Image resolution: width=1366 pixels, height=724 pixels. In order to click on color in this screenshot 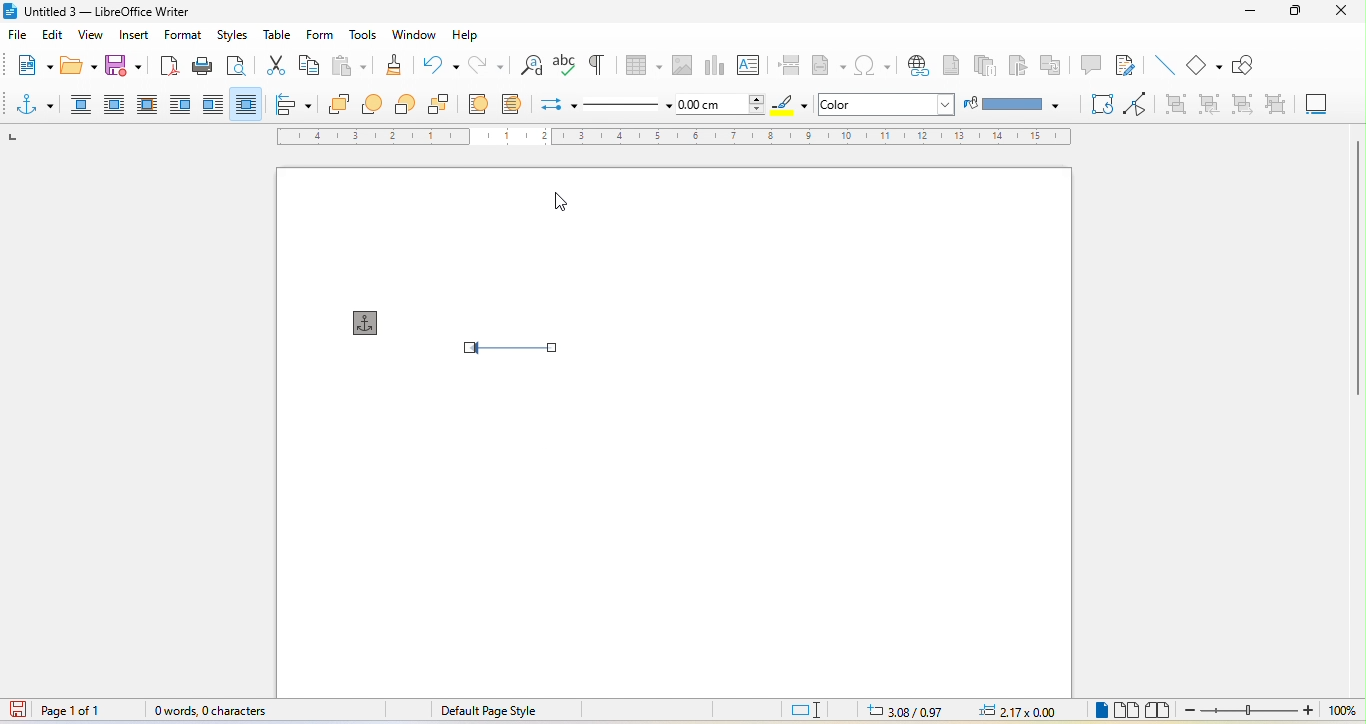, I will do `click(864, 104)`.